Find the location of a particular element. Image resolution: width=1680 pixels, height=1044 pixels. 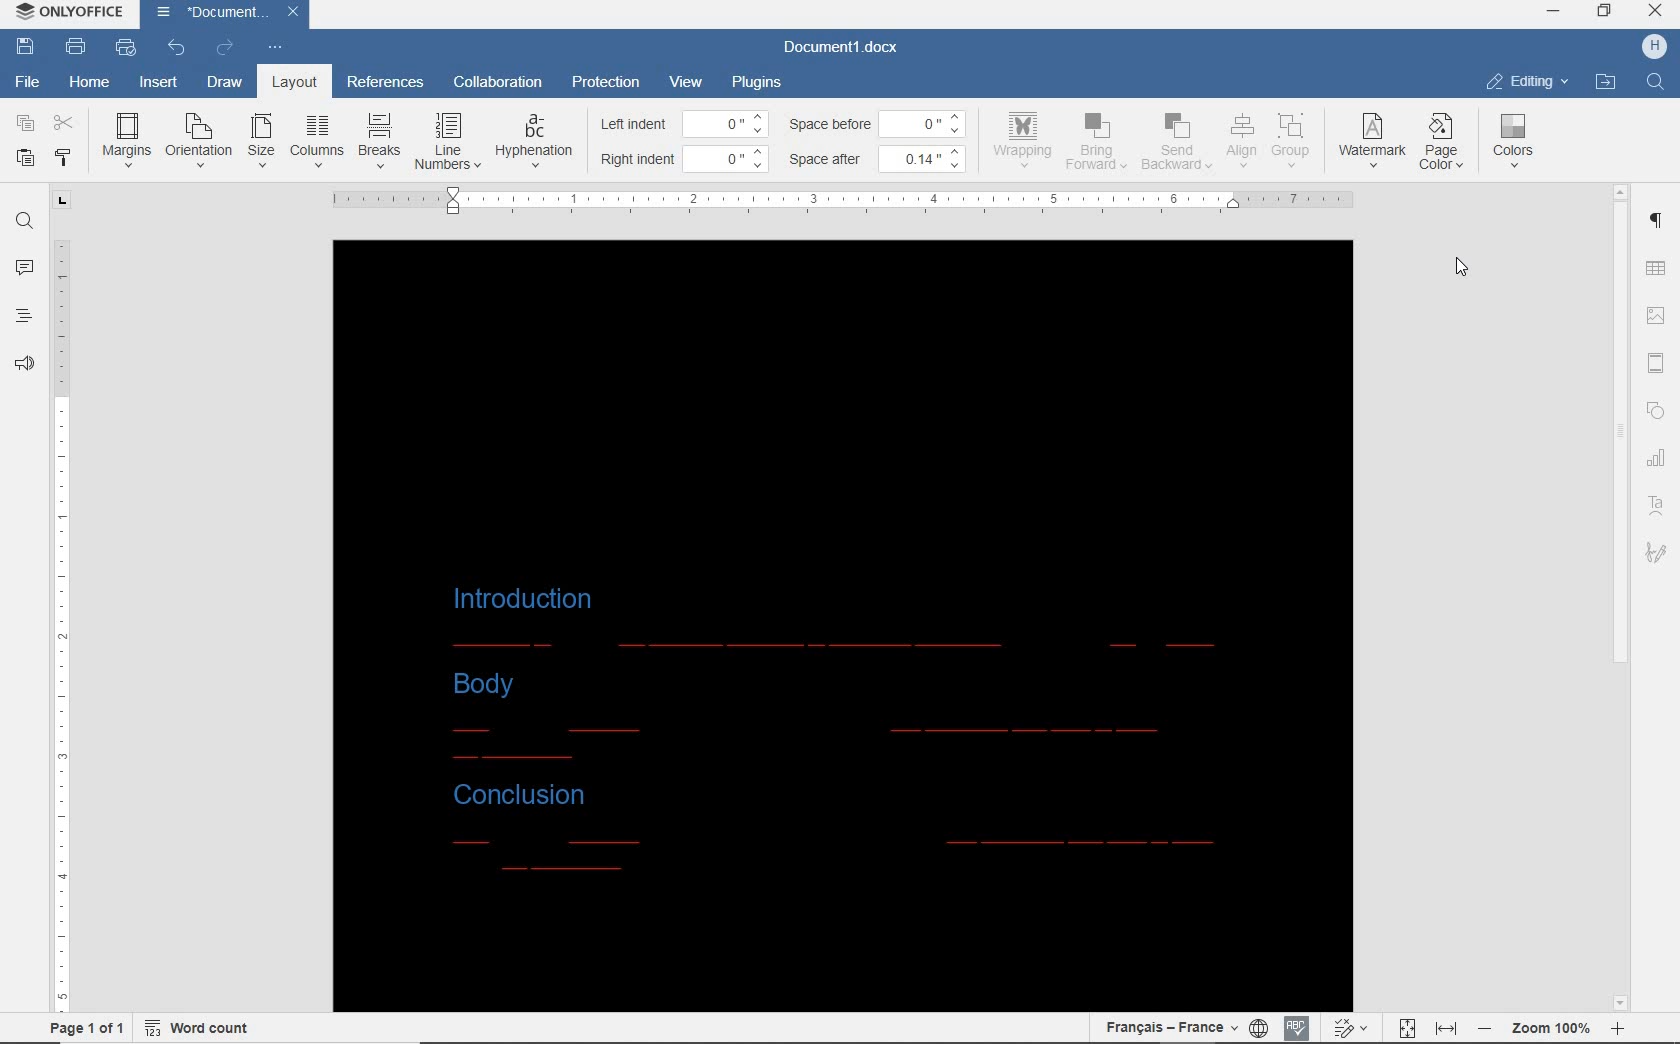

restore down is located at coordinates (1608, 13).